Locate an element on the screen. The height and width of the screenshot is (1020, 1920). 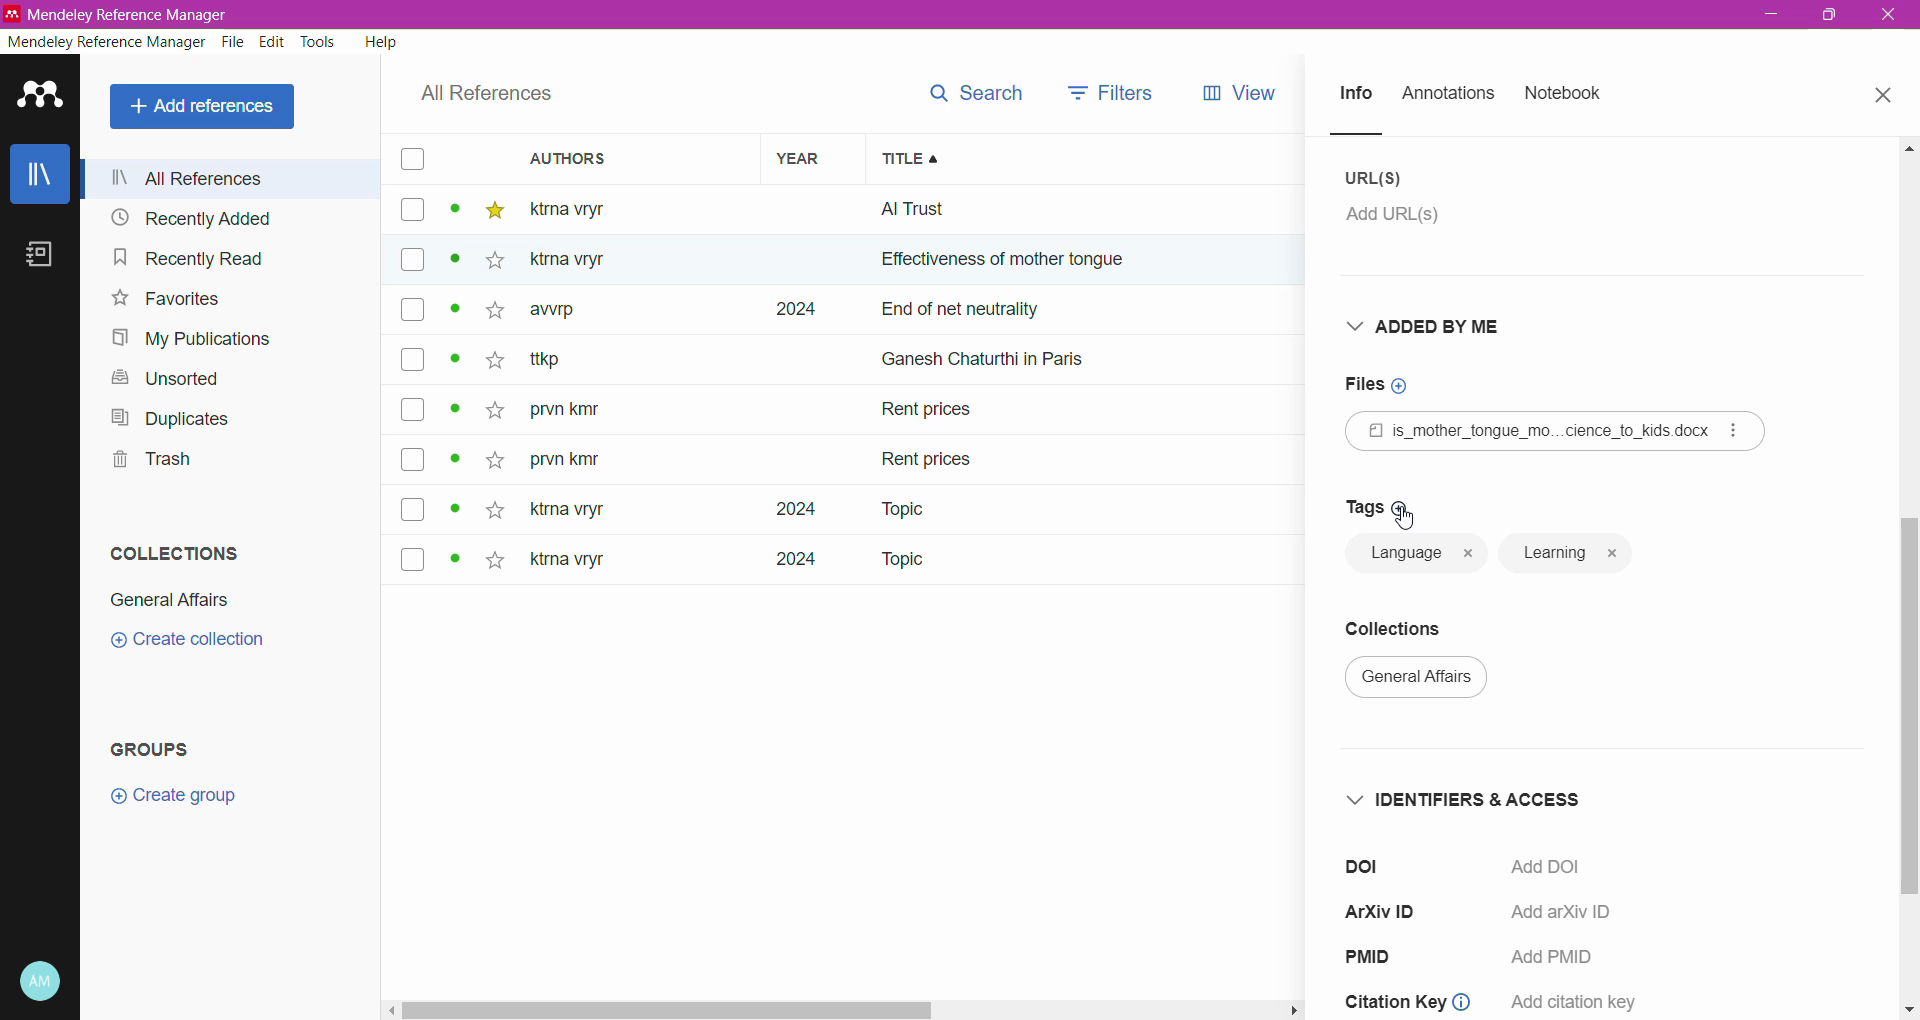
All References is located at coordinates (232, 178).